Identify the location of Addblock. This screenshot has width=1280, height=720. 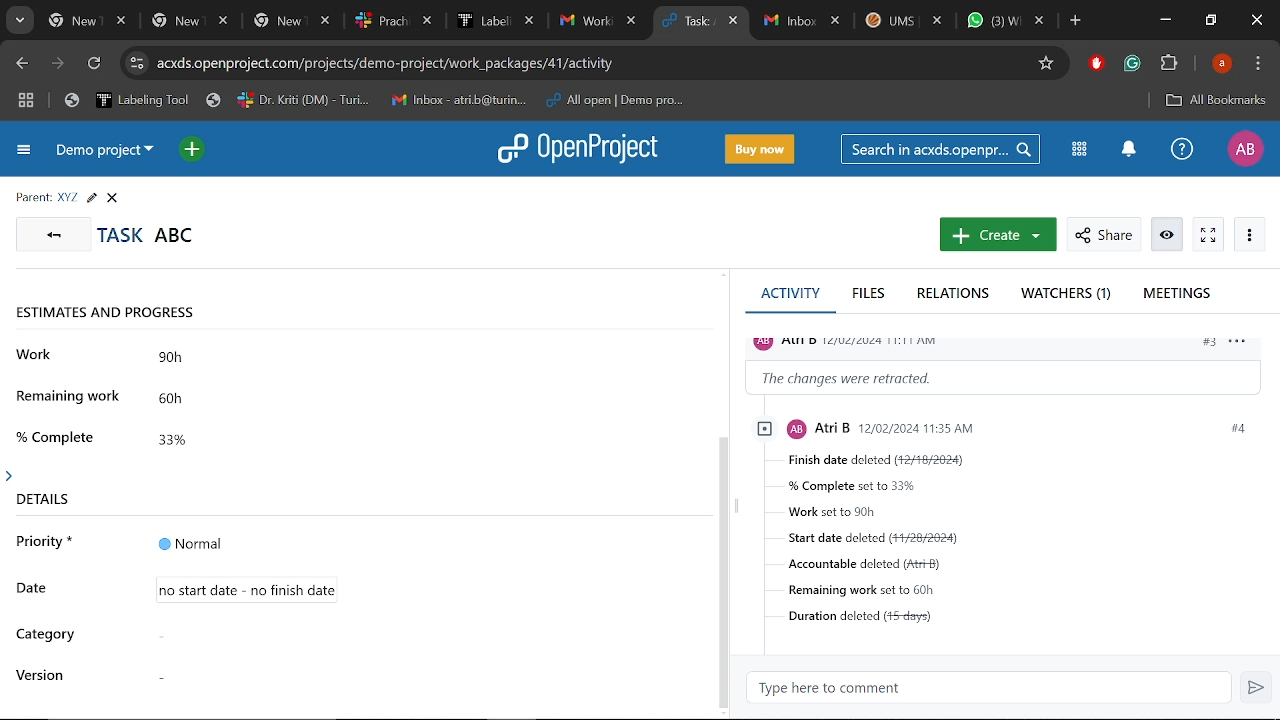
(1096, 63).